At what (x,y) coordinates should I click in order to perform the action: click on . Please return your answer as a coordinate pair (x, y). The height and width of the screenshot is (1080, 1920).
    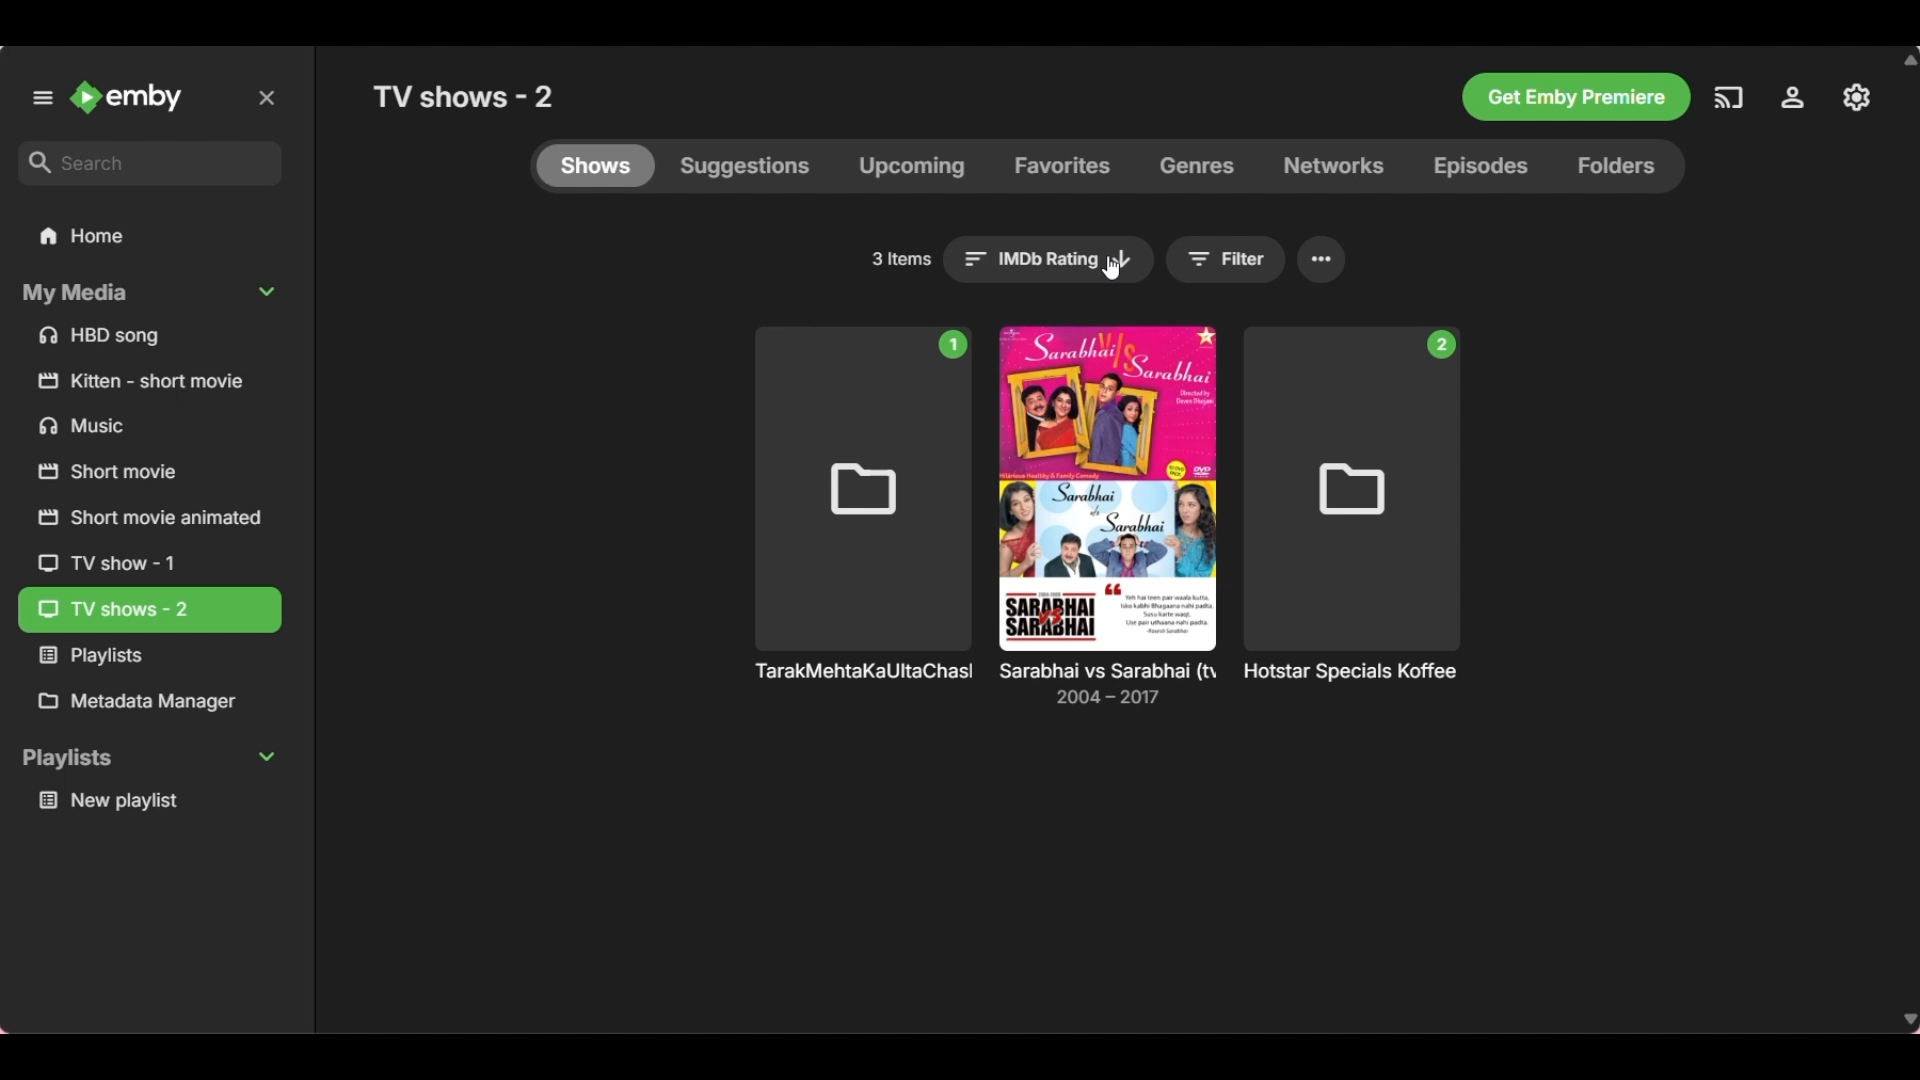
    Looking at the image, I should click on (1574, 96).